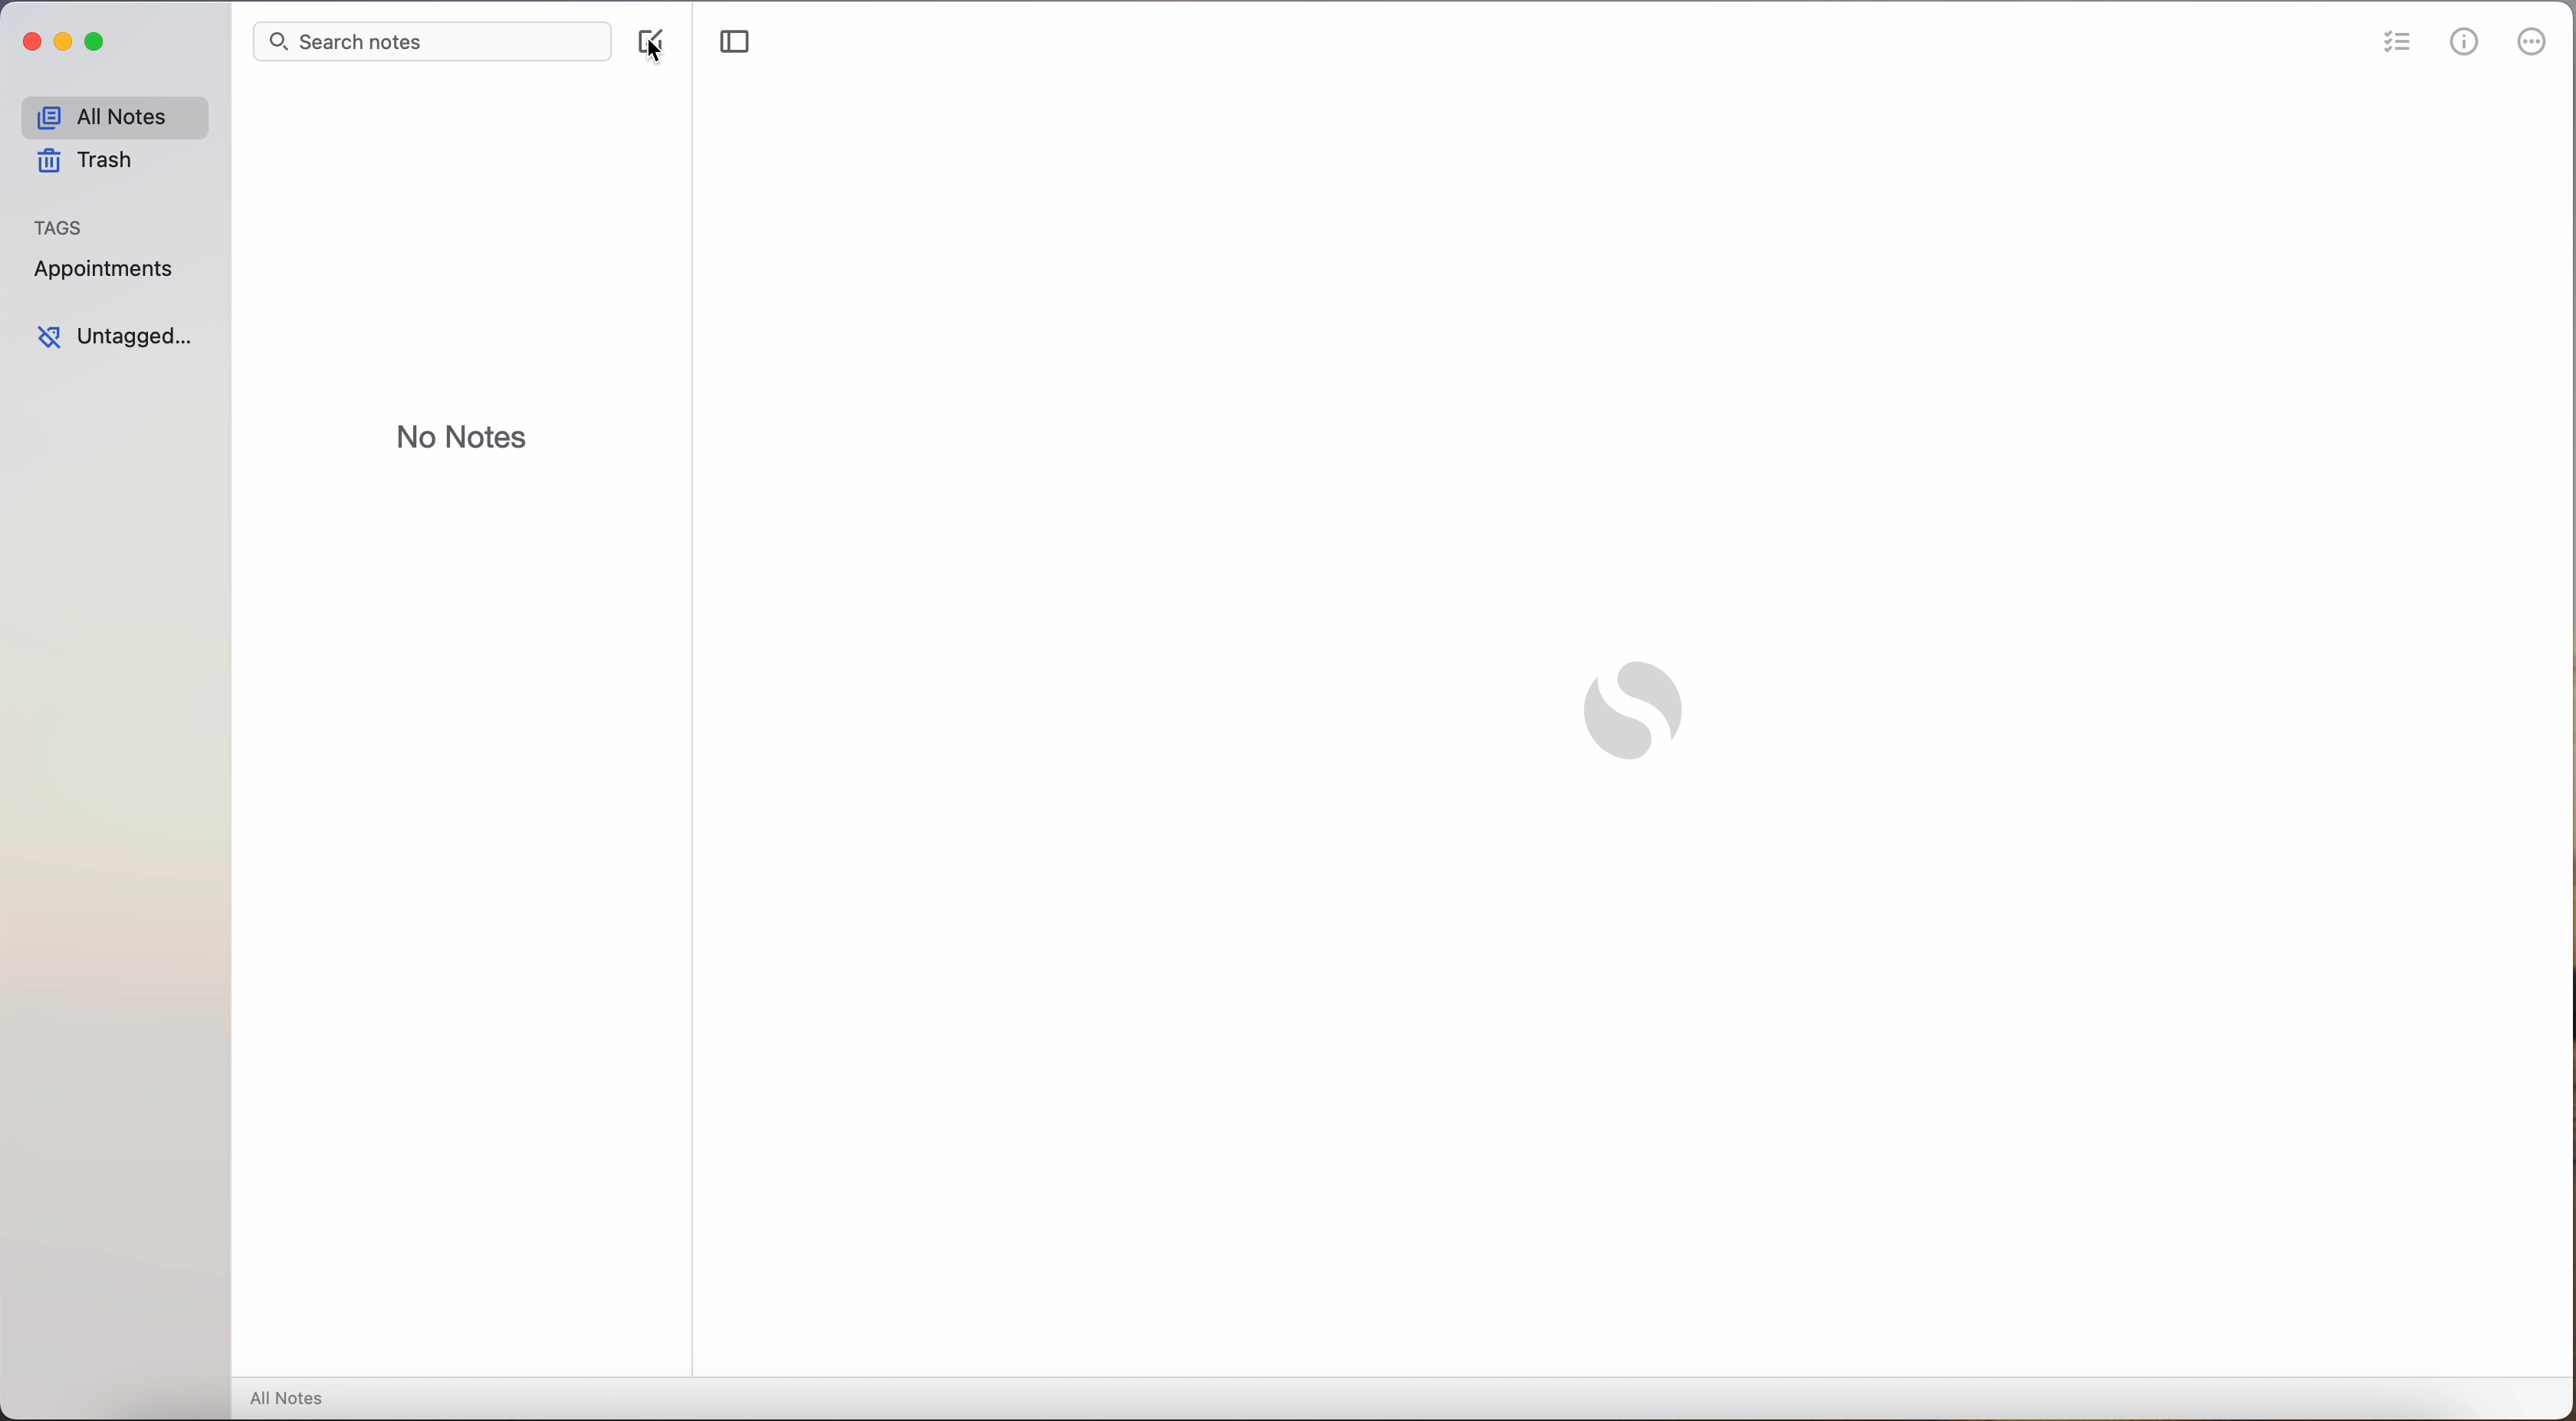 Image resolution: width=2576 pixels, height=1421 pixels. Describe the element at coordinates (114, 116) in the screenshot. I see `all notes` at that location.